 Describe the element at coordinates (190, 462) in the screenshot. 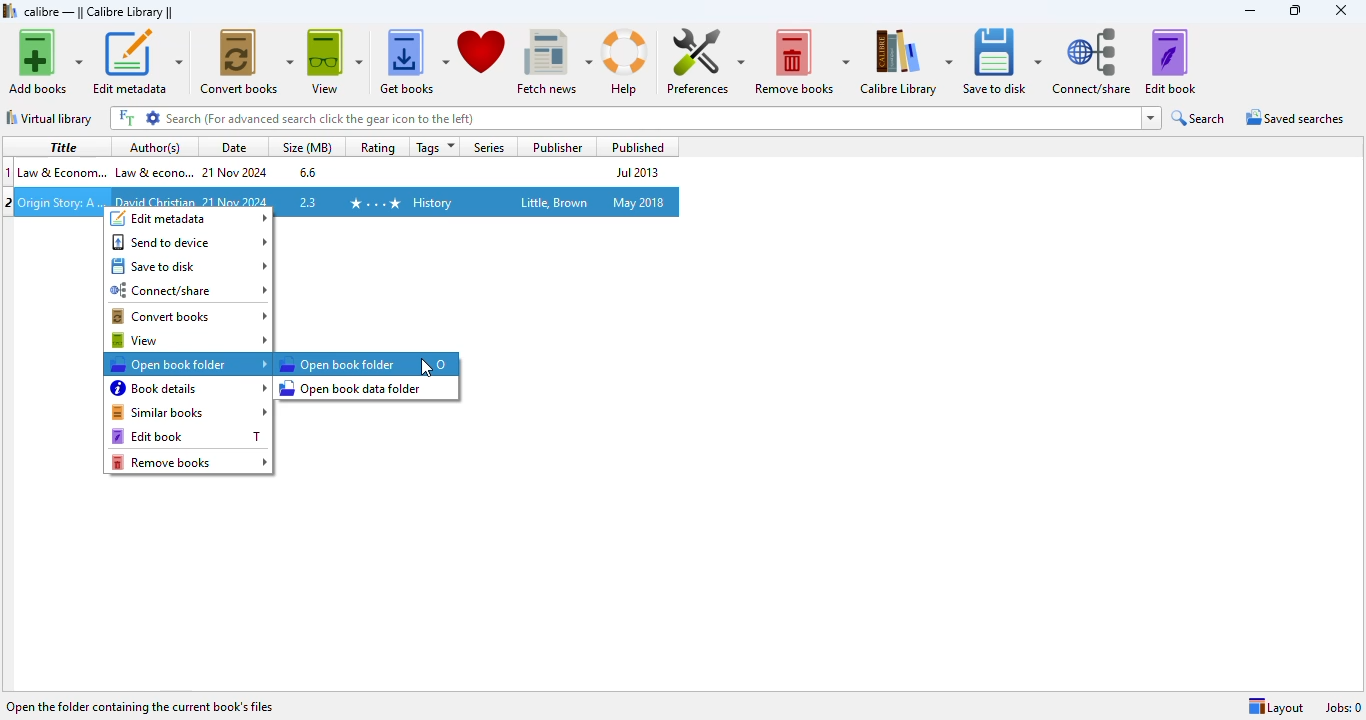

I see `remove books` at that location.